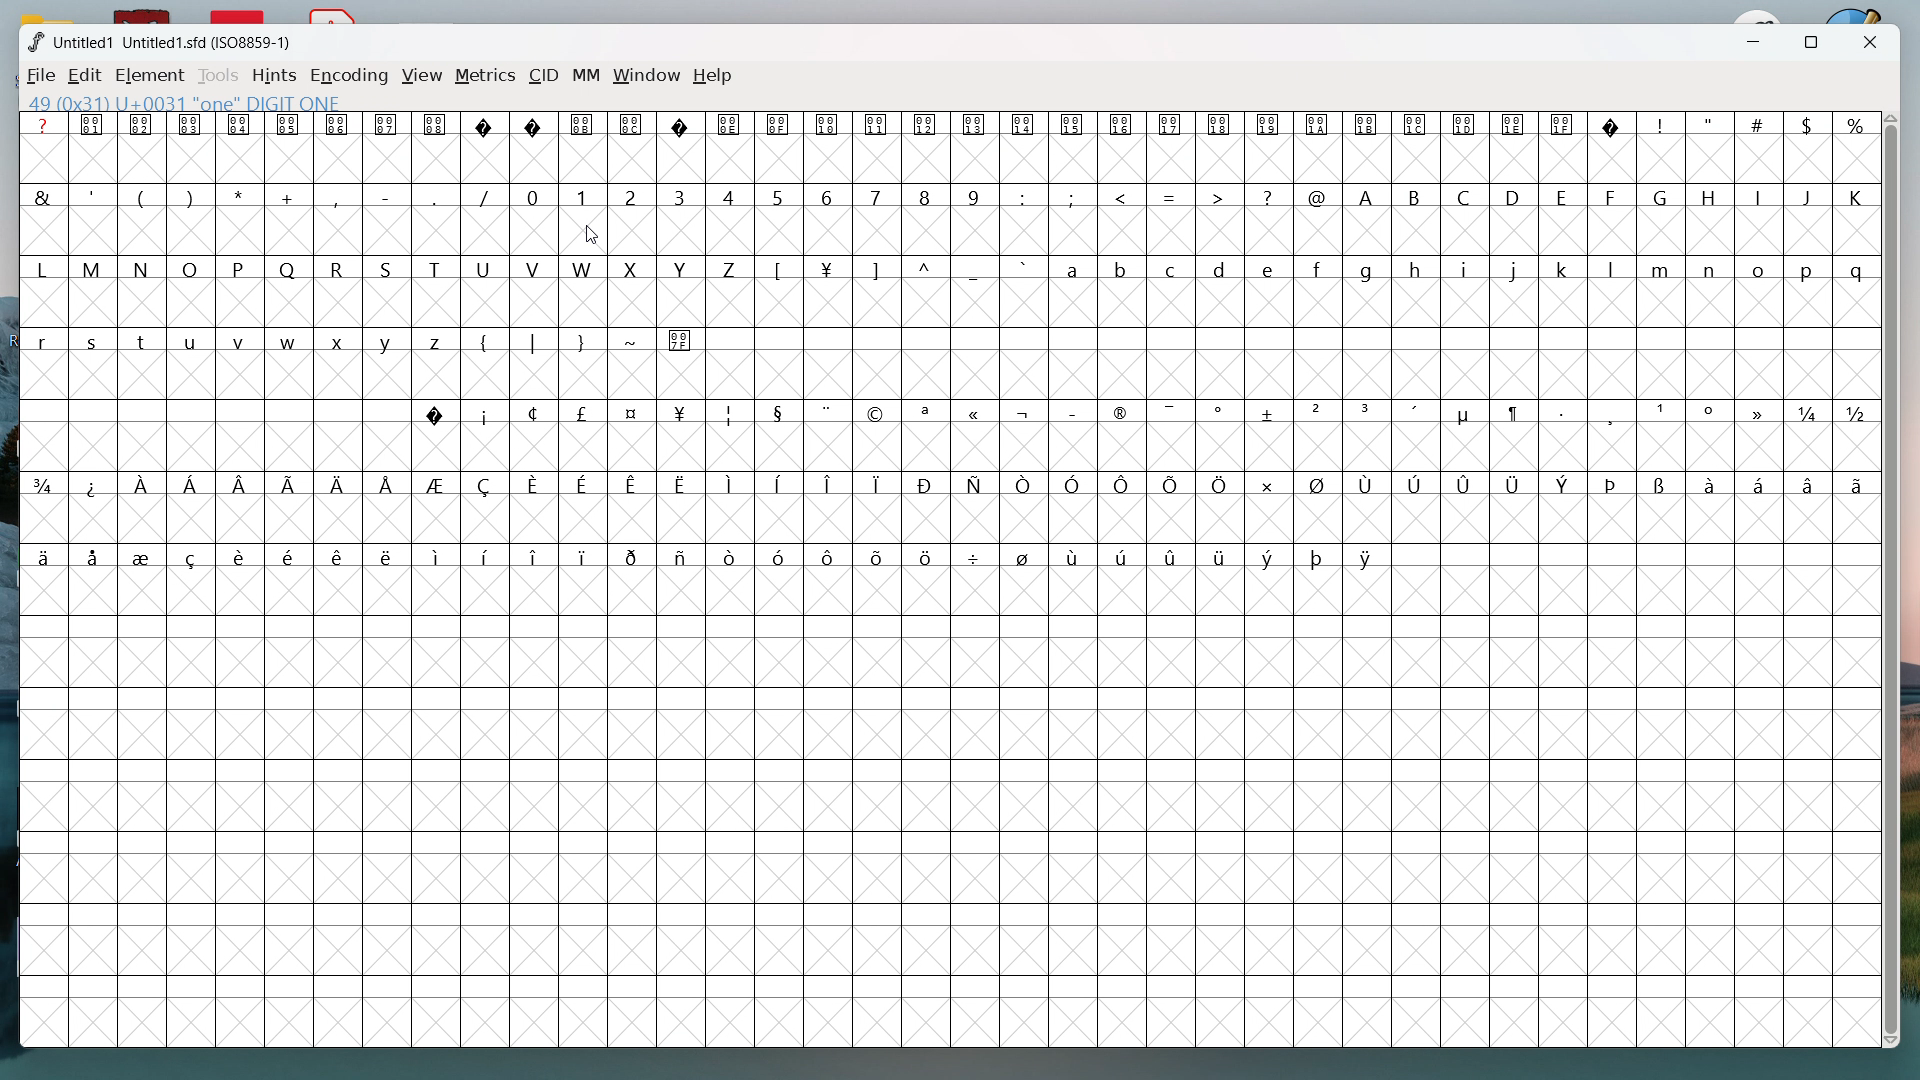 This screenshot has height=1080, width=1920. I want to click on symbol, so click(732, 124).